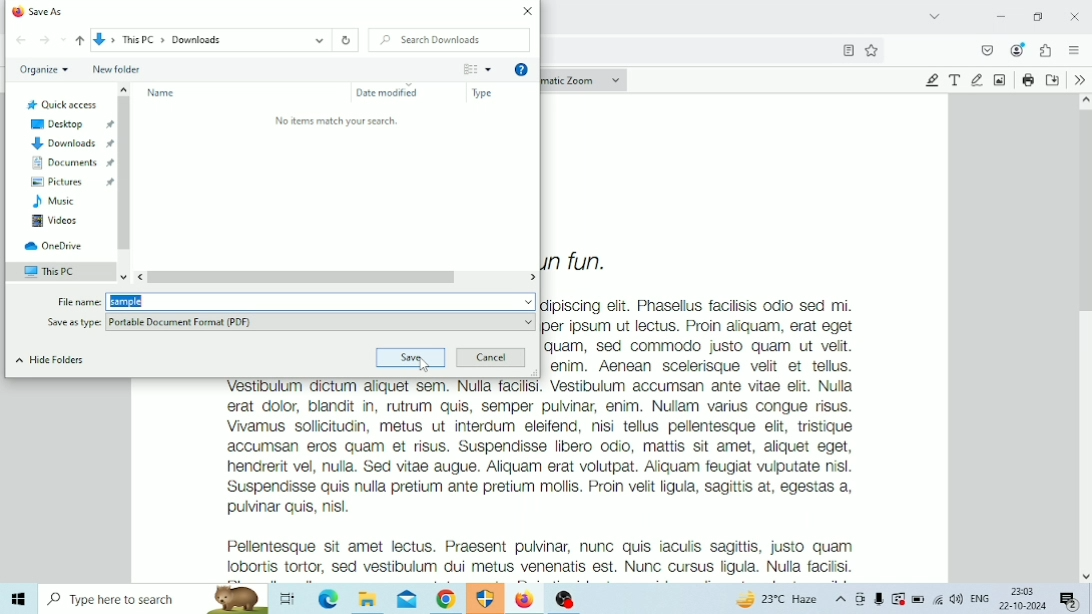 This screenshot has height=614, width=1092. Describe the element at coordinates (154, 599) in the screenshot. I see `Type here to search` at that location.